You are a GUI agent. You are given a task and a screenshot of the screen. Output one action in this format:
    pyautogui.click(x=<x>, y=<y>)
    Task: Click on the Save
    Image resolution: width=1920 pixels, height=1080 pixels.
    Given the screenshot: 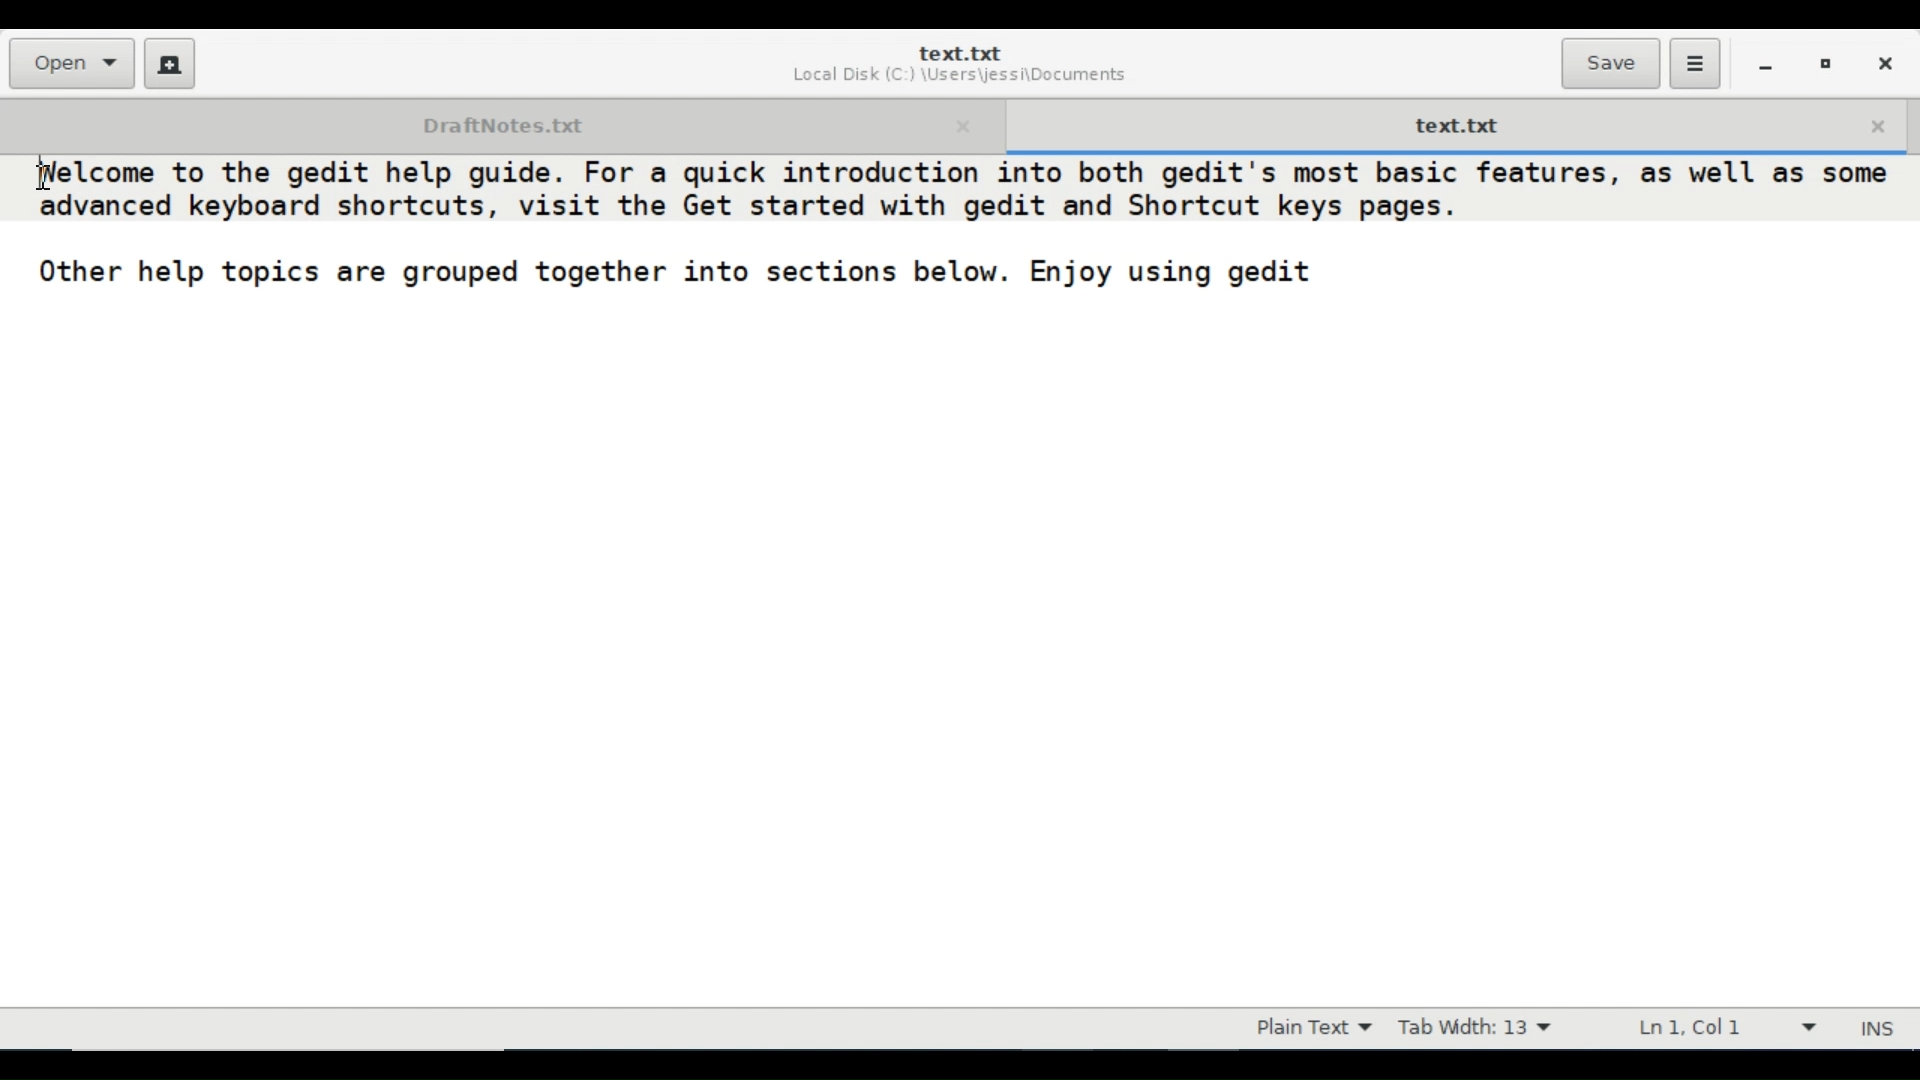 What is the action you would take?
    pyautogui.click(x=1610, y=63)
    